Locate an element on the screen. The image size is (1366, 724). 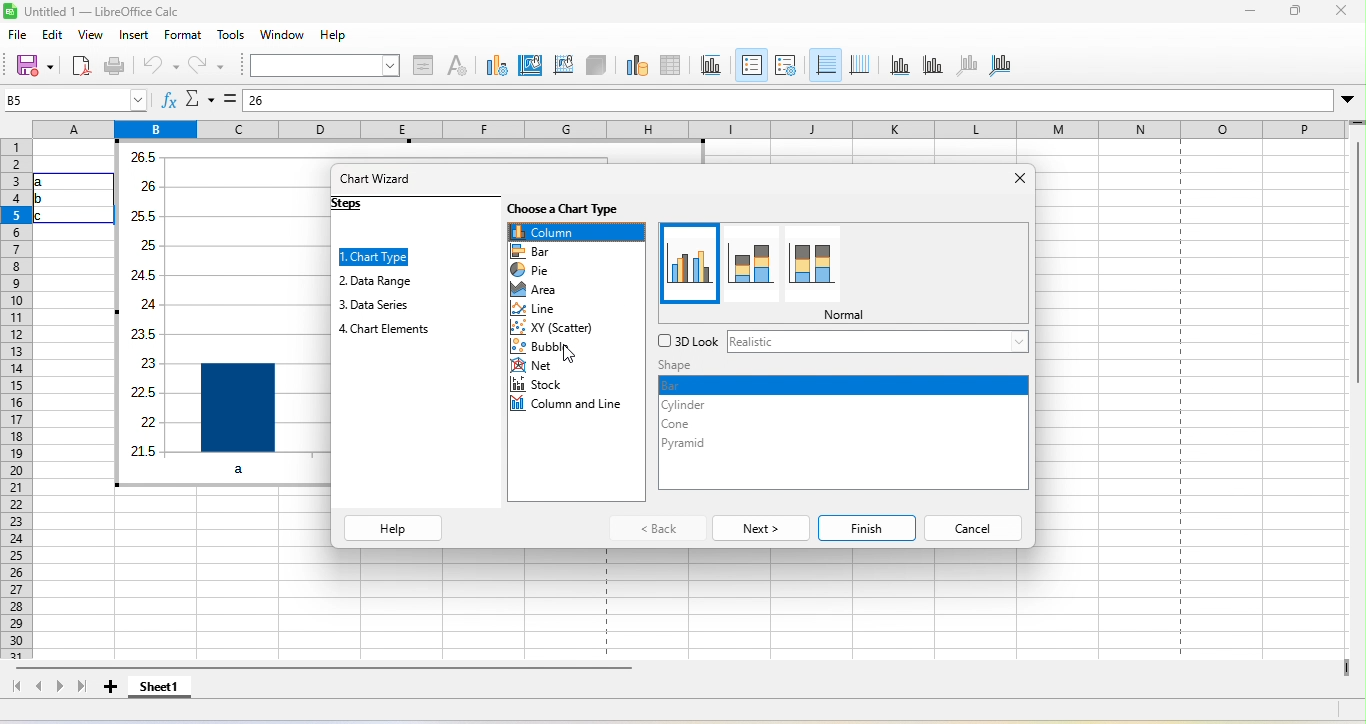
a is located at coordinates (51, 182).